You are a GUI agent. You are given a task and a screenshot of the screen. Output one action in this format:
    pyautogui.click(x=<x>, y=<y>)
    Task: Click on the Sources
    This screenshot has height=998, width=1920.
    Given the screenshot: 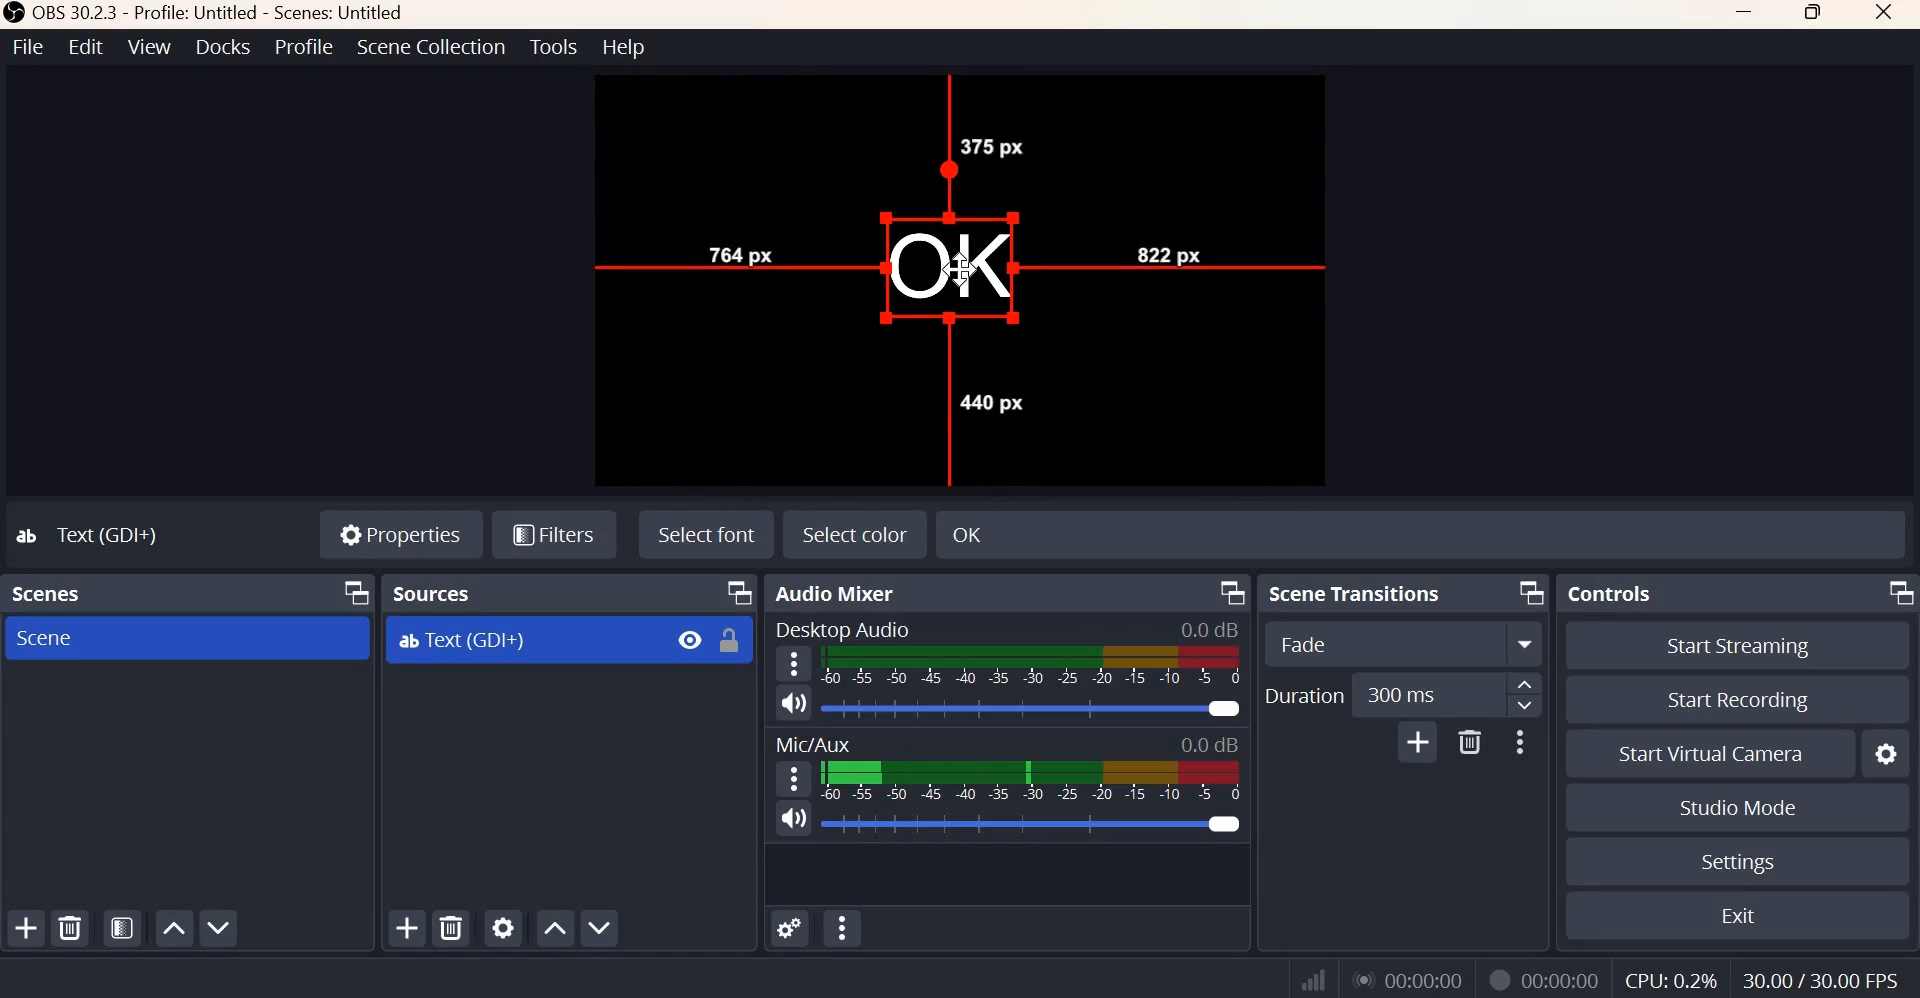 What is the action you would take?
    pyautogui.click(x=436, y=593)
    